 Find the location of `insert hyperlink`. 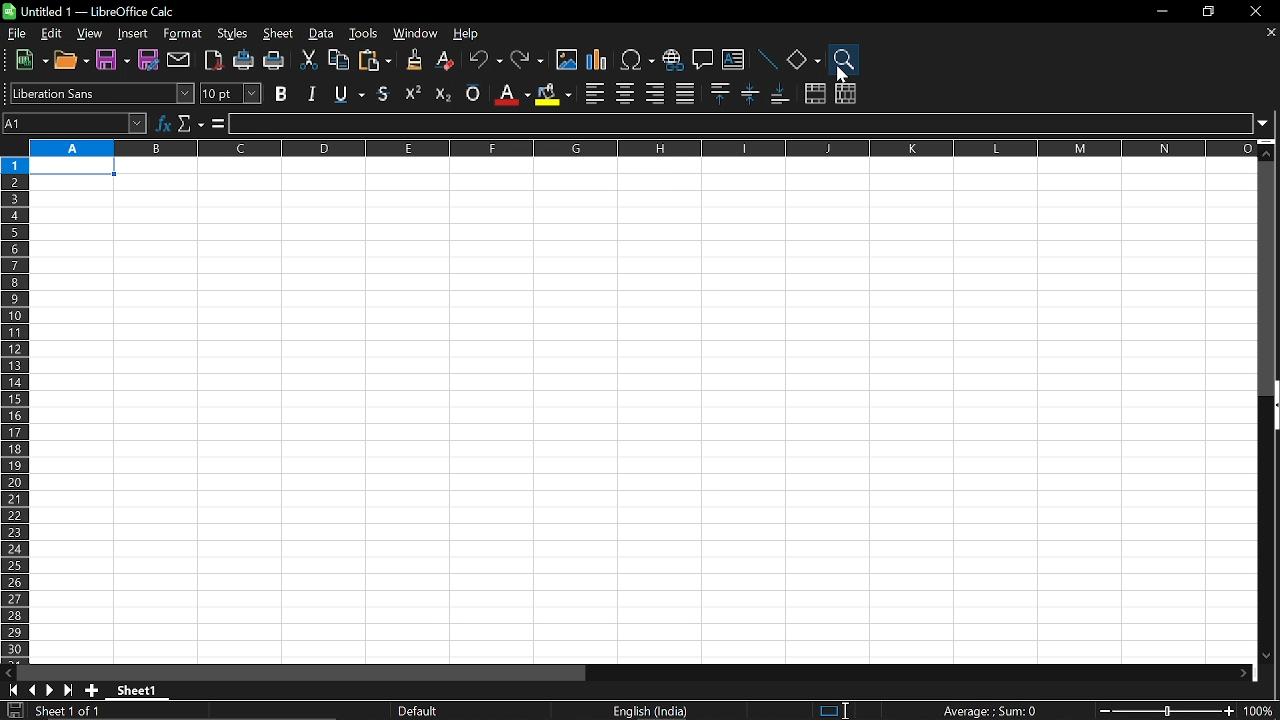

insert hyperlink is located at coordinates (672, 62).